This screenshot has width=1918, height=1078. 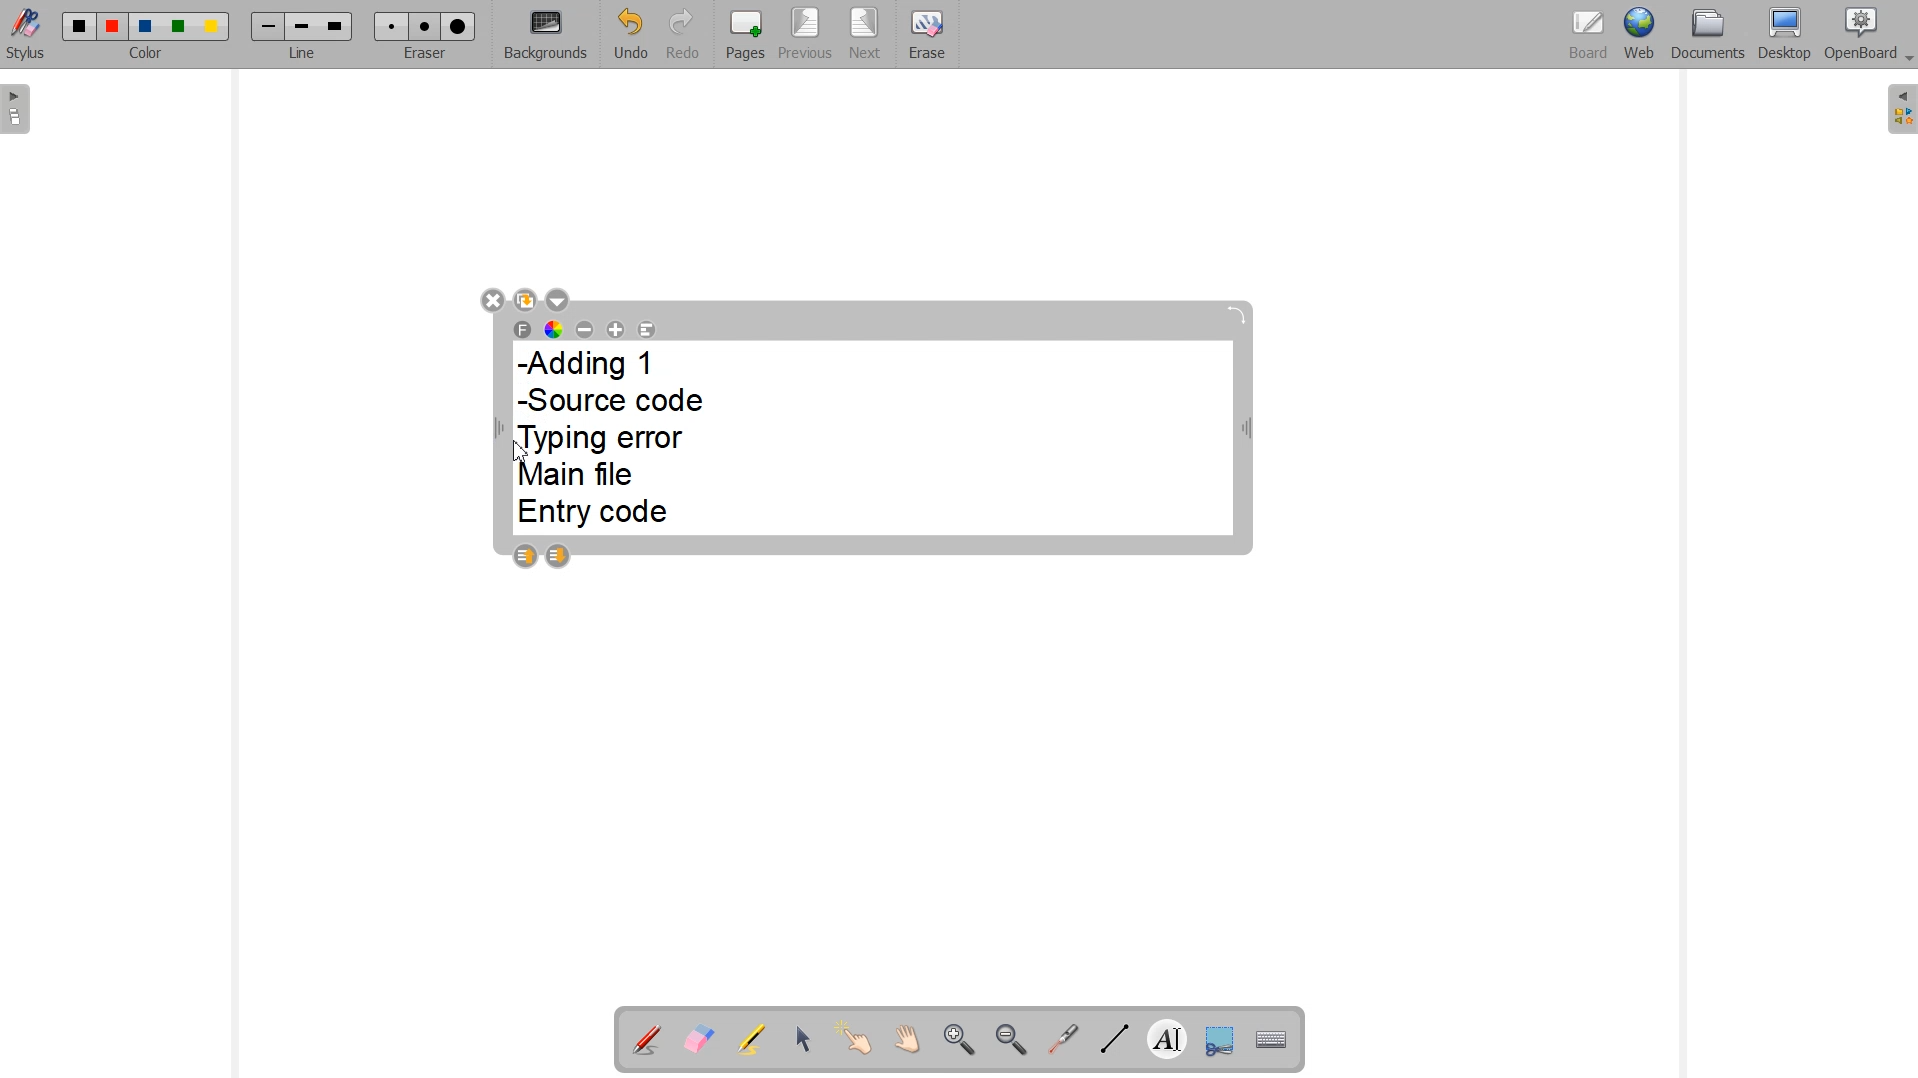 What do you see at coordinates (927, 32) in the screenshot?
I see `Erase` at bounding box center [927, 32].